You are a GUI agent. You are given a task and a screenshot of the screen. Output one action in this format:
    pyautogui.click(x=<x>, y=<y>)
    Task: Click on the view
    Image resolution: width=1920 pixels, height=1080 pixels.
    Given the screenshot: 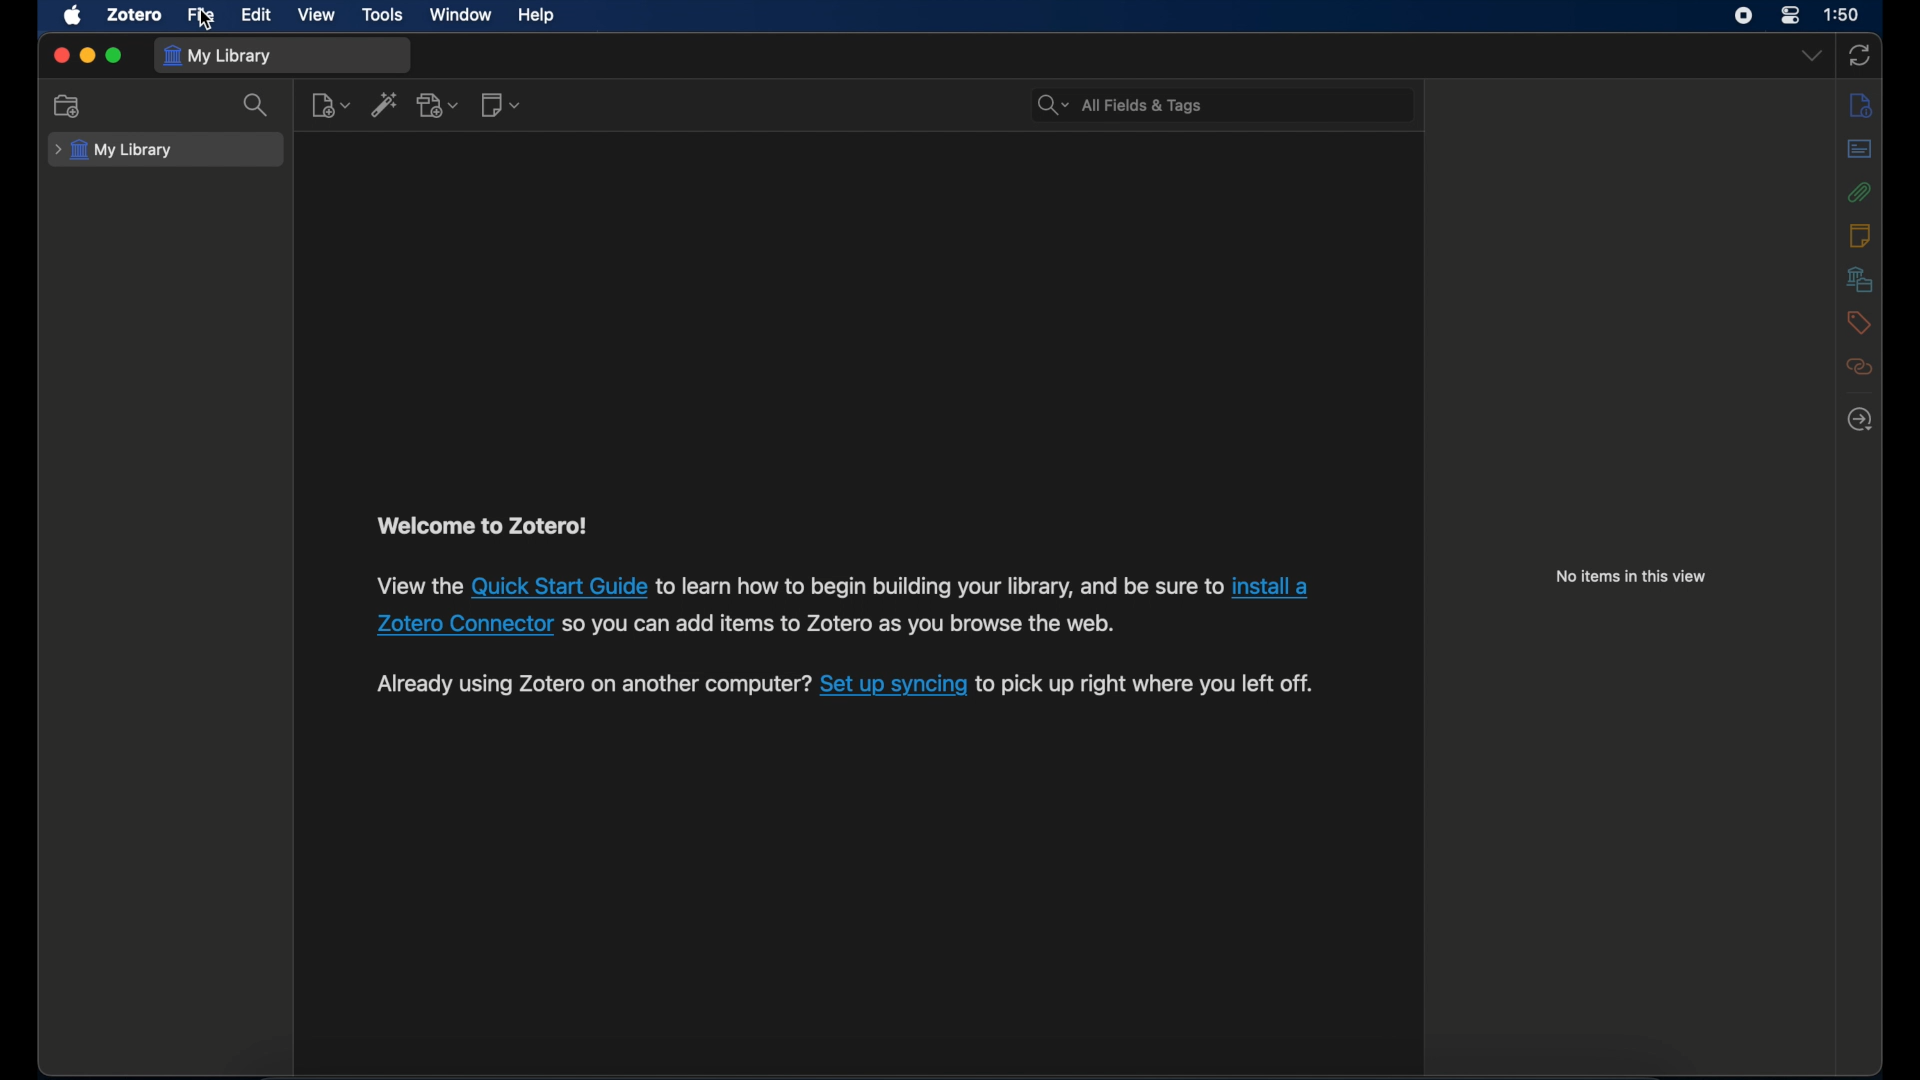 What is the action you would take?
    pyautogui.click(x=317, y=15)
    